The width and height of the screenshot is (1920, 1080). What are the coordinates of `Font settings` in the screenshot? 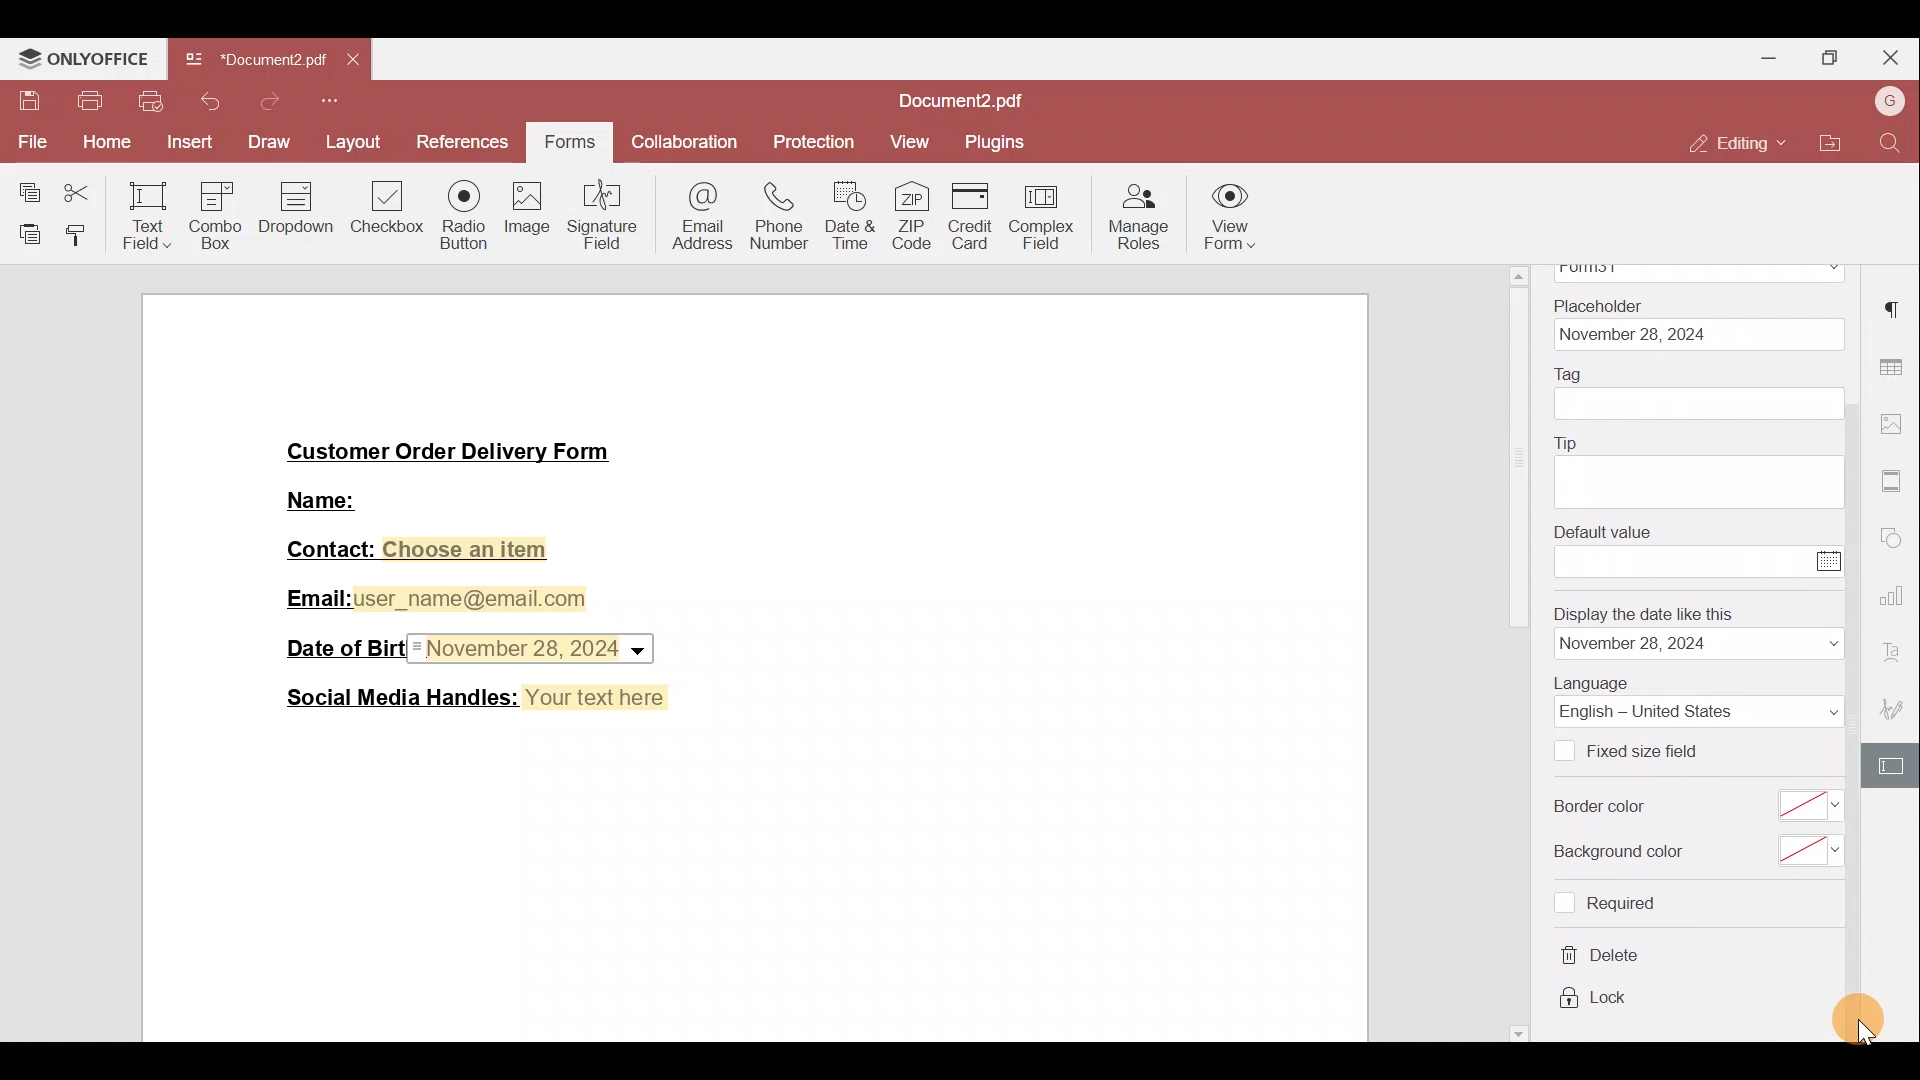 It's located at (1894, 654).